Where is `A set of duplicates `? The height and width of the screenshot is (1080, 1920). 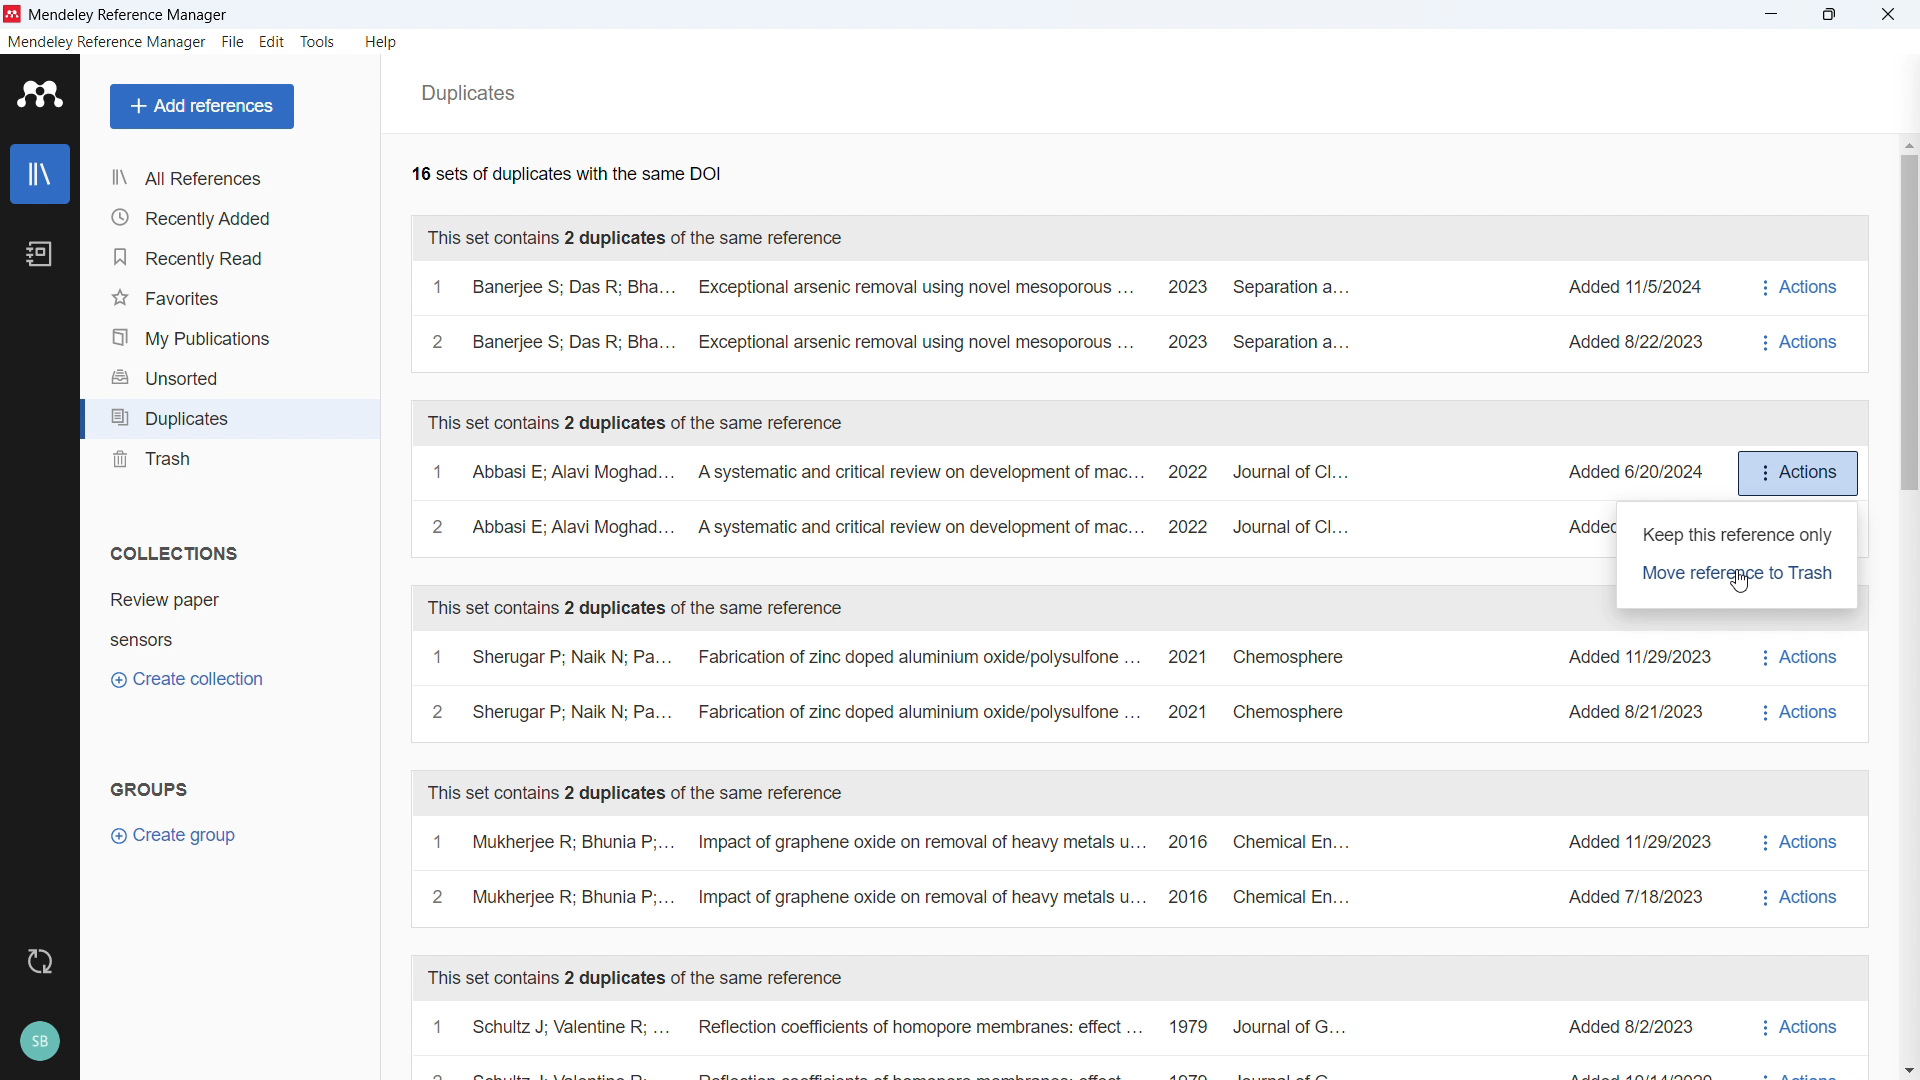
A set of duplicates  is located at coordinates (1076, 872).